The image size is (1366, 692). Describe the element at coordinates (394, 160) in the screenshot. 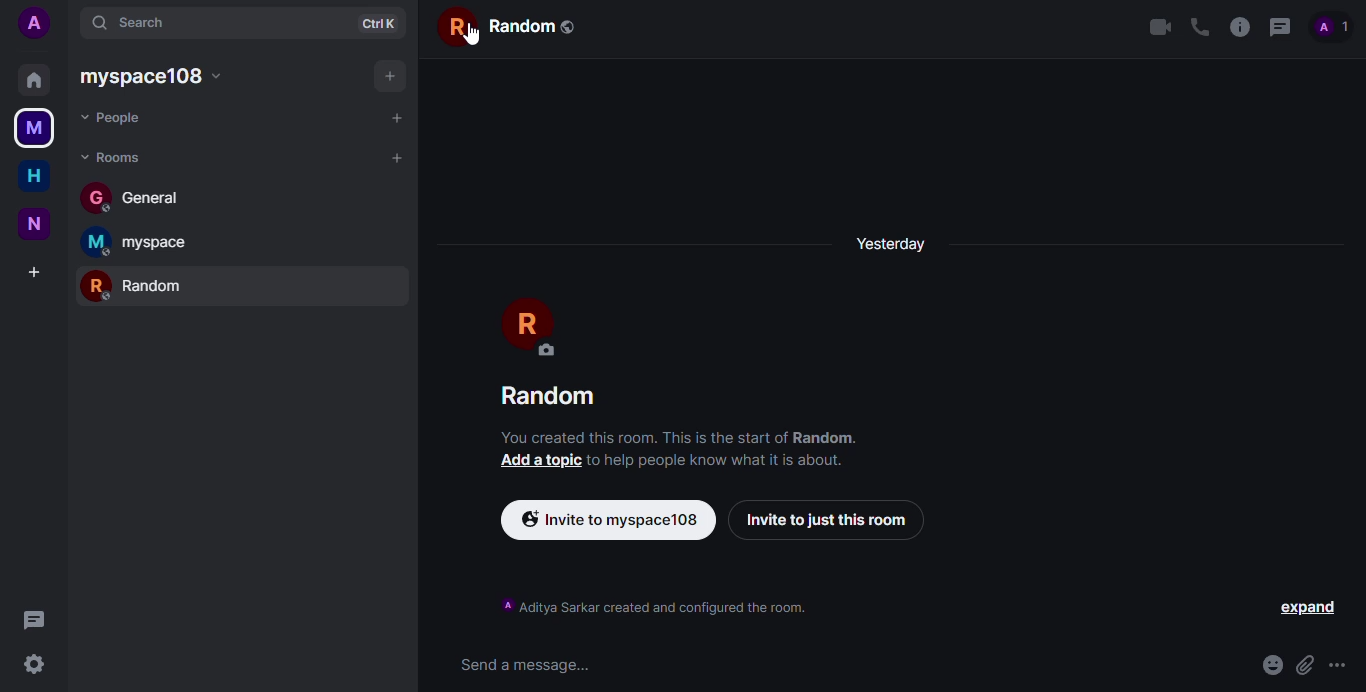

I see `add` at that location.